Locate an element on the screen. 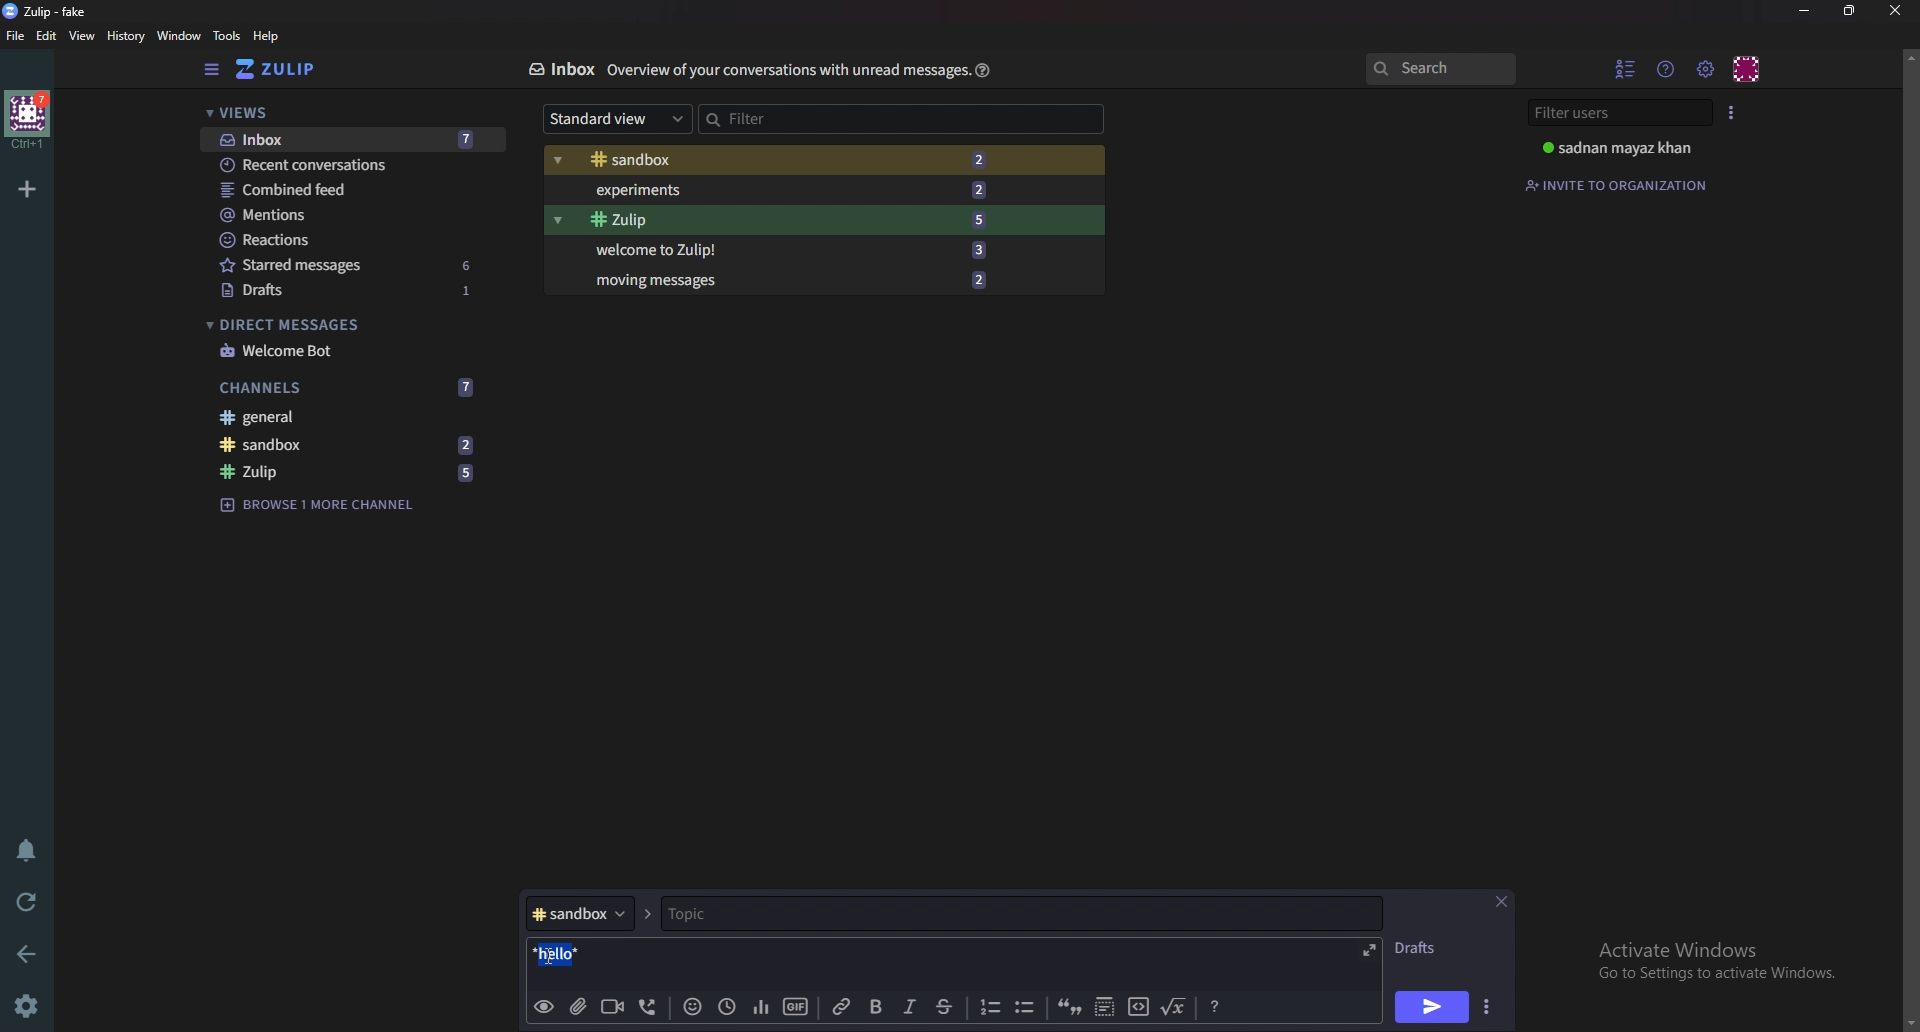  drafts 1 is located at coordinates (355, 291).